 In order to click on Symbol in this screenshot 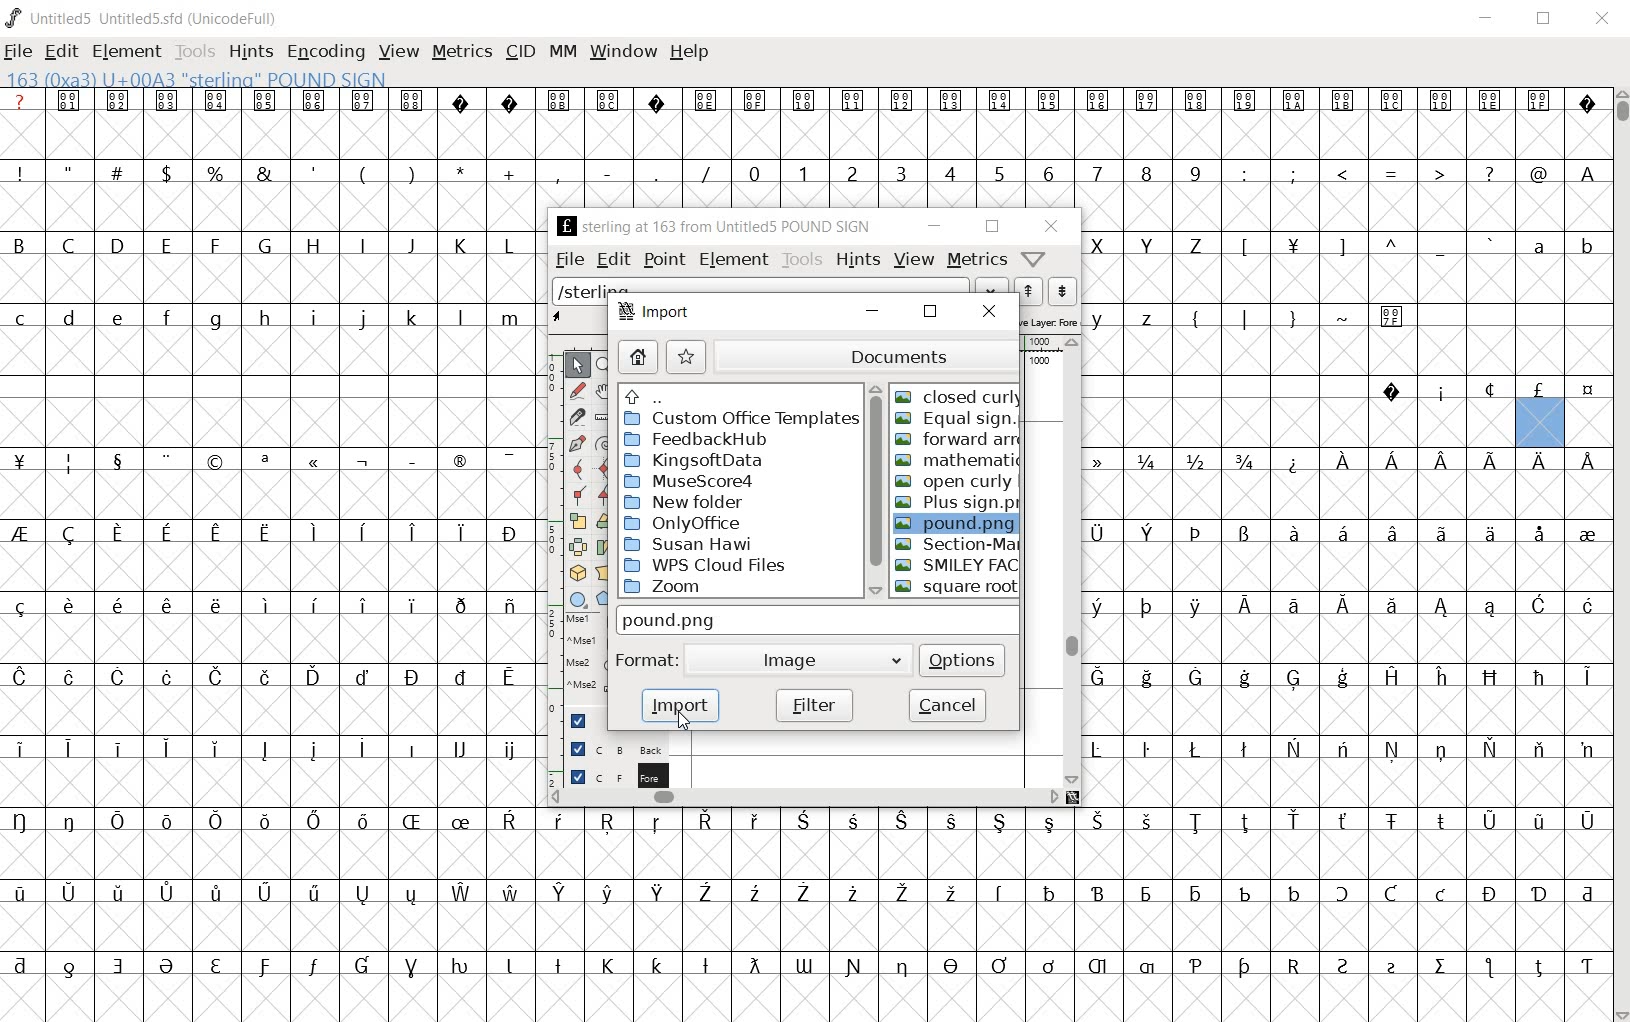, I will do `click(216, 967)`.